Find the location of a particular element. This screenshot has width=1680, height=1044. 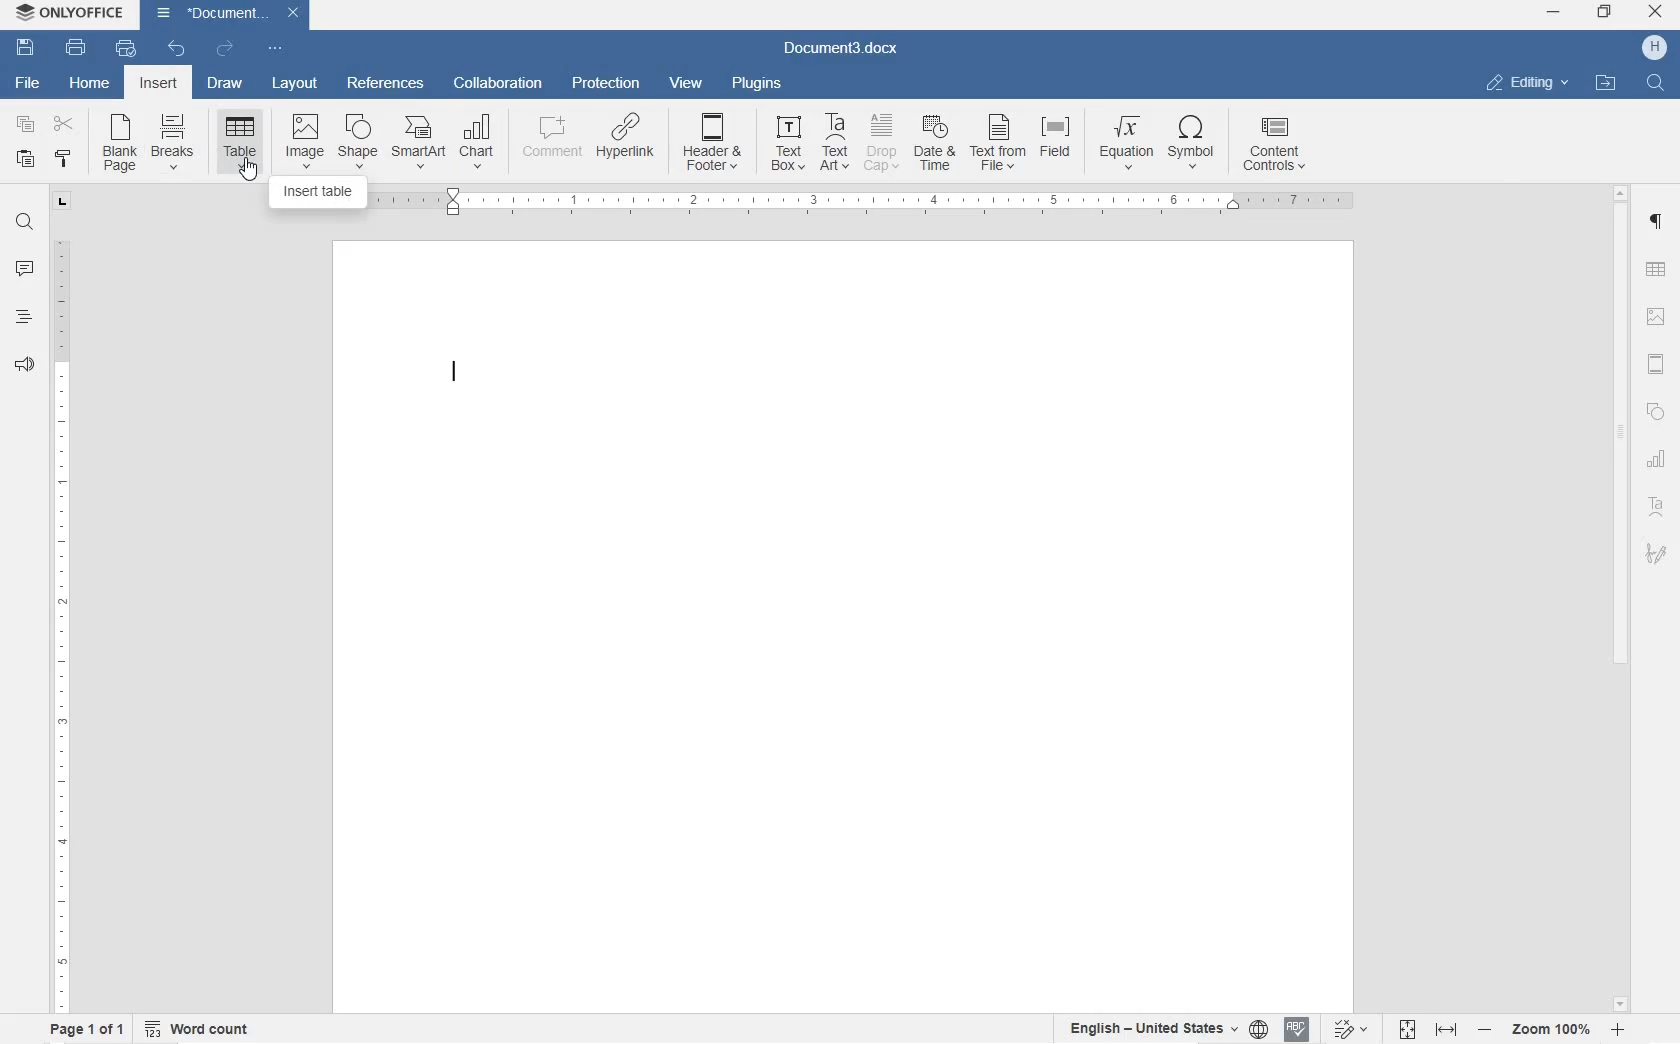

PROTECTION is located at coordinates (605, 85).